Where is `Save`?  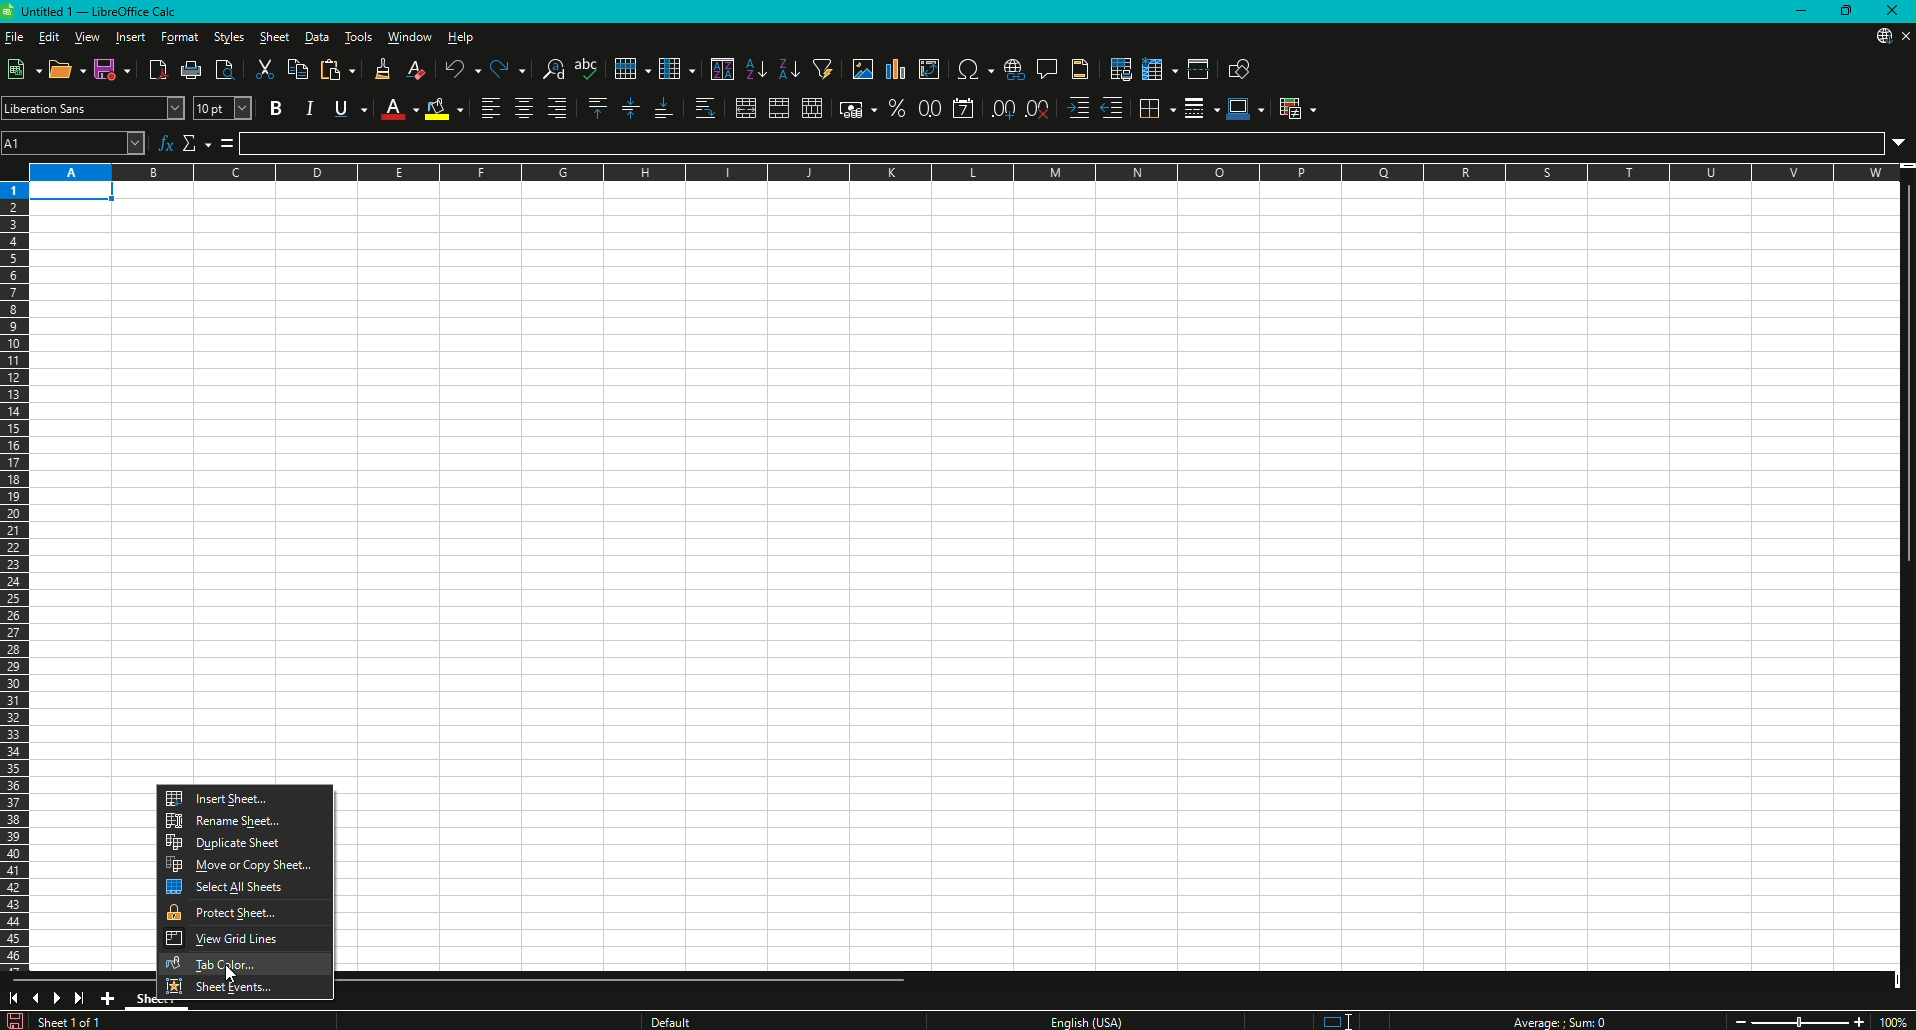
Save is located at coordinates (114, 69).